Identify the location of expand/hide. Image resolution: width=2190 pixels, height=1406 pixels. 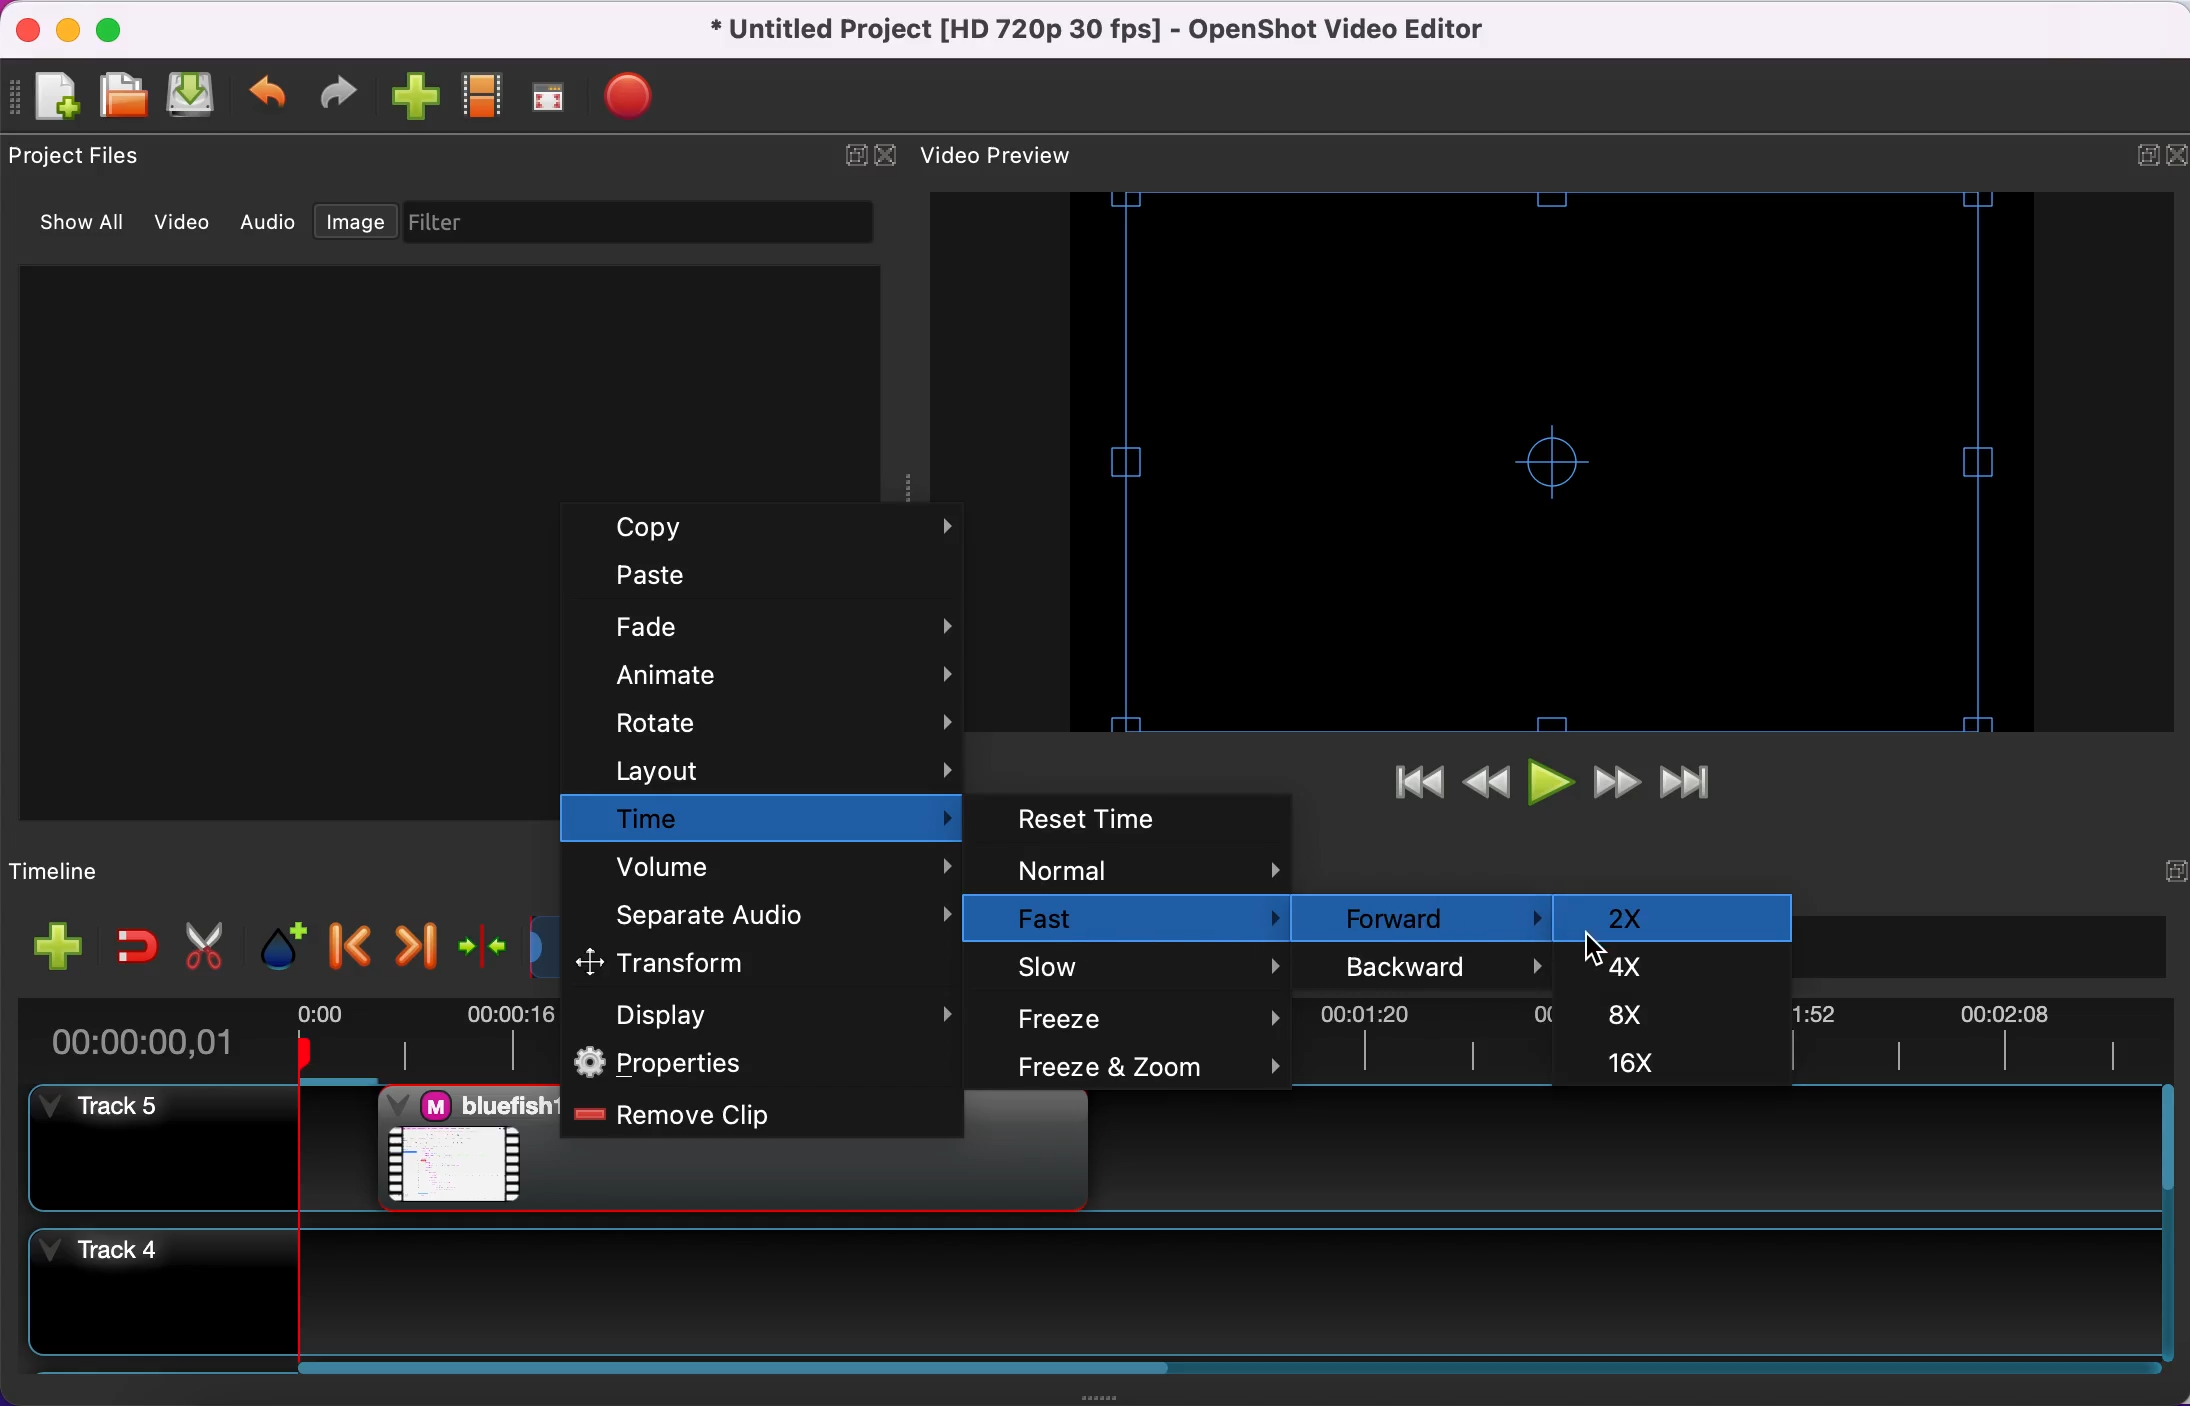
(855, 162).